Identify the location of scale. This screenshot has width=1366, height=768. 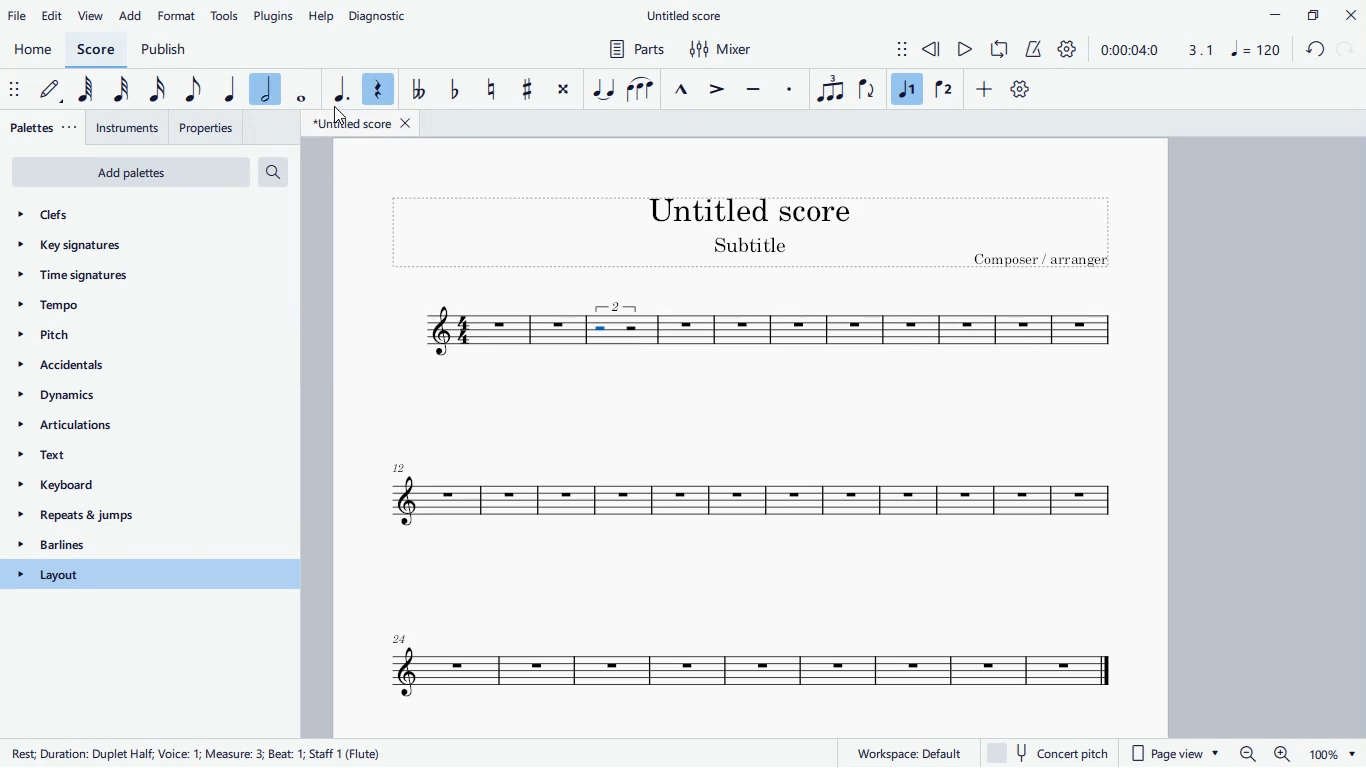
(1228, 49).